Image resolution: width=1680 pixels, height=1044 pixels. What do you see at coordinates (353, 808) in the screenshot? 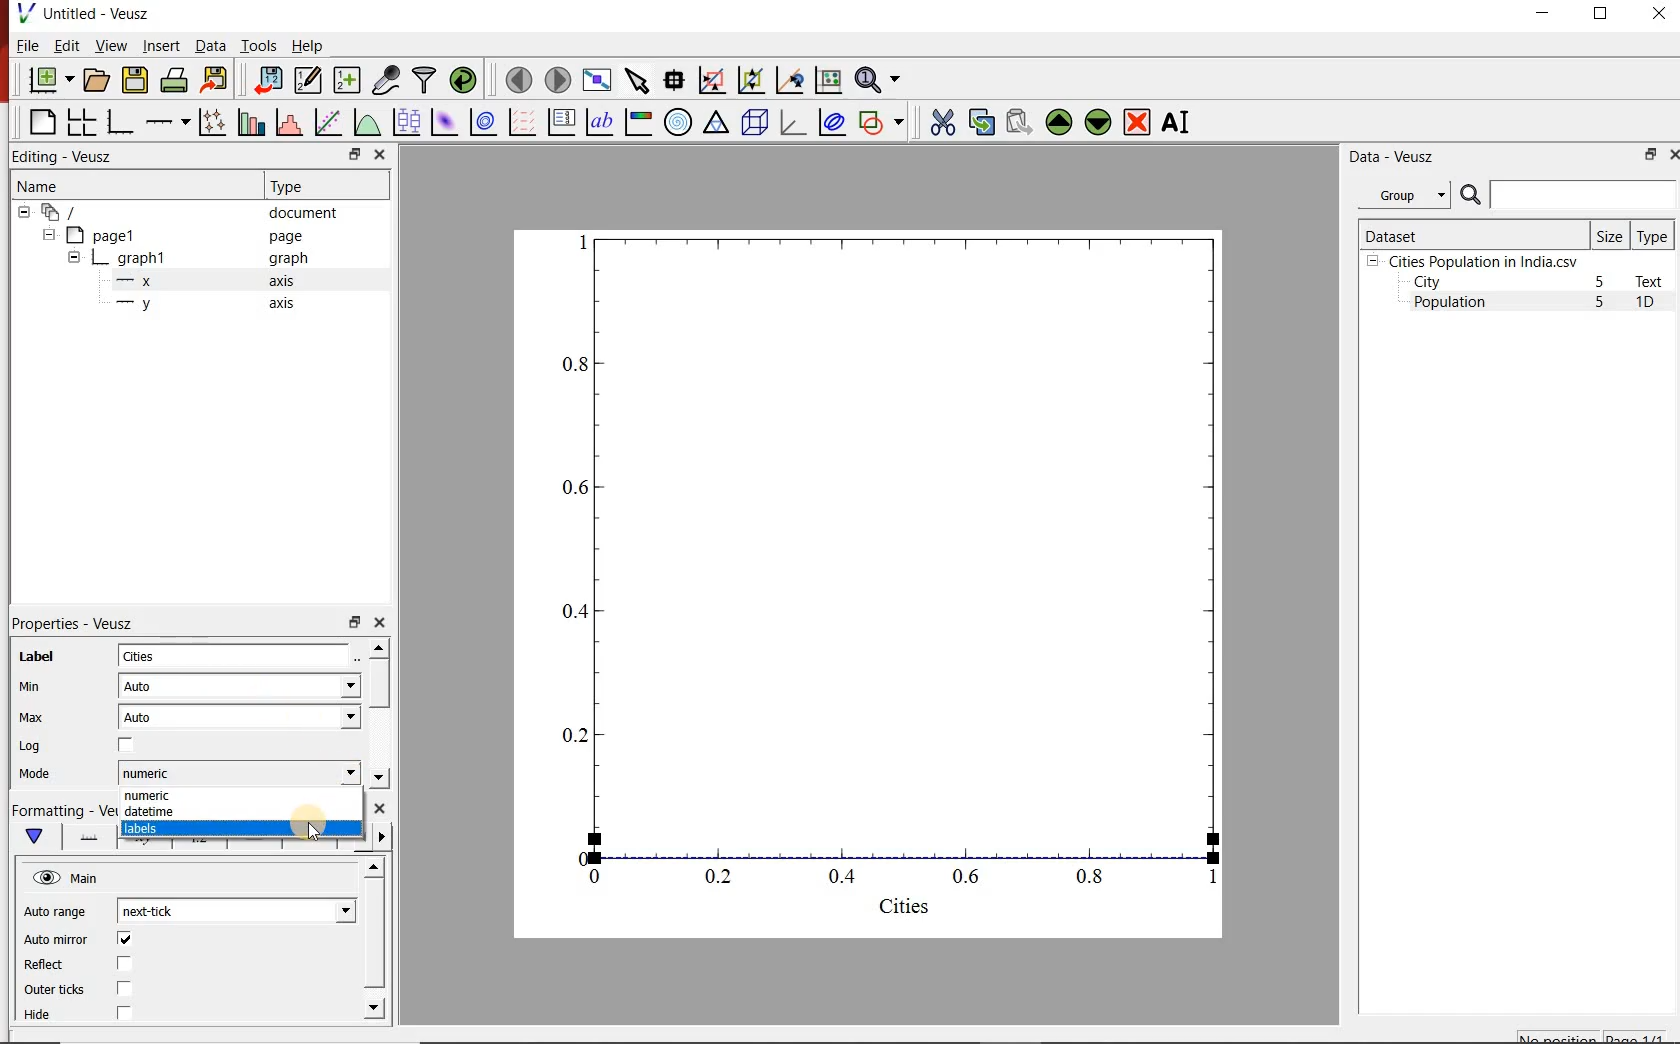
I see `restore` at bounding box center [353, 808].